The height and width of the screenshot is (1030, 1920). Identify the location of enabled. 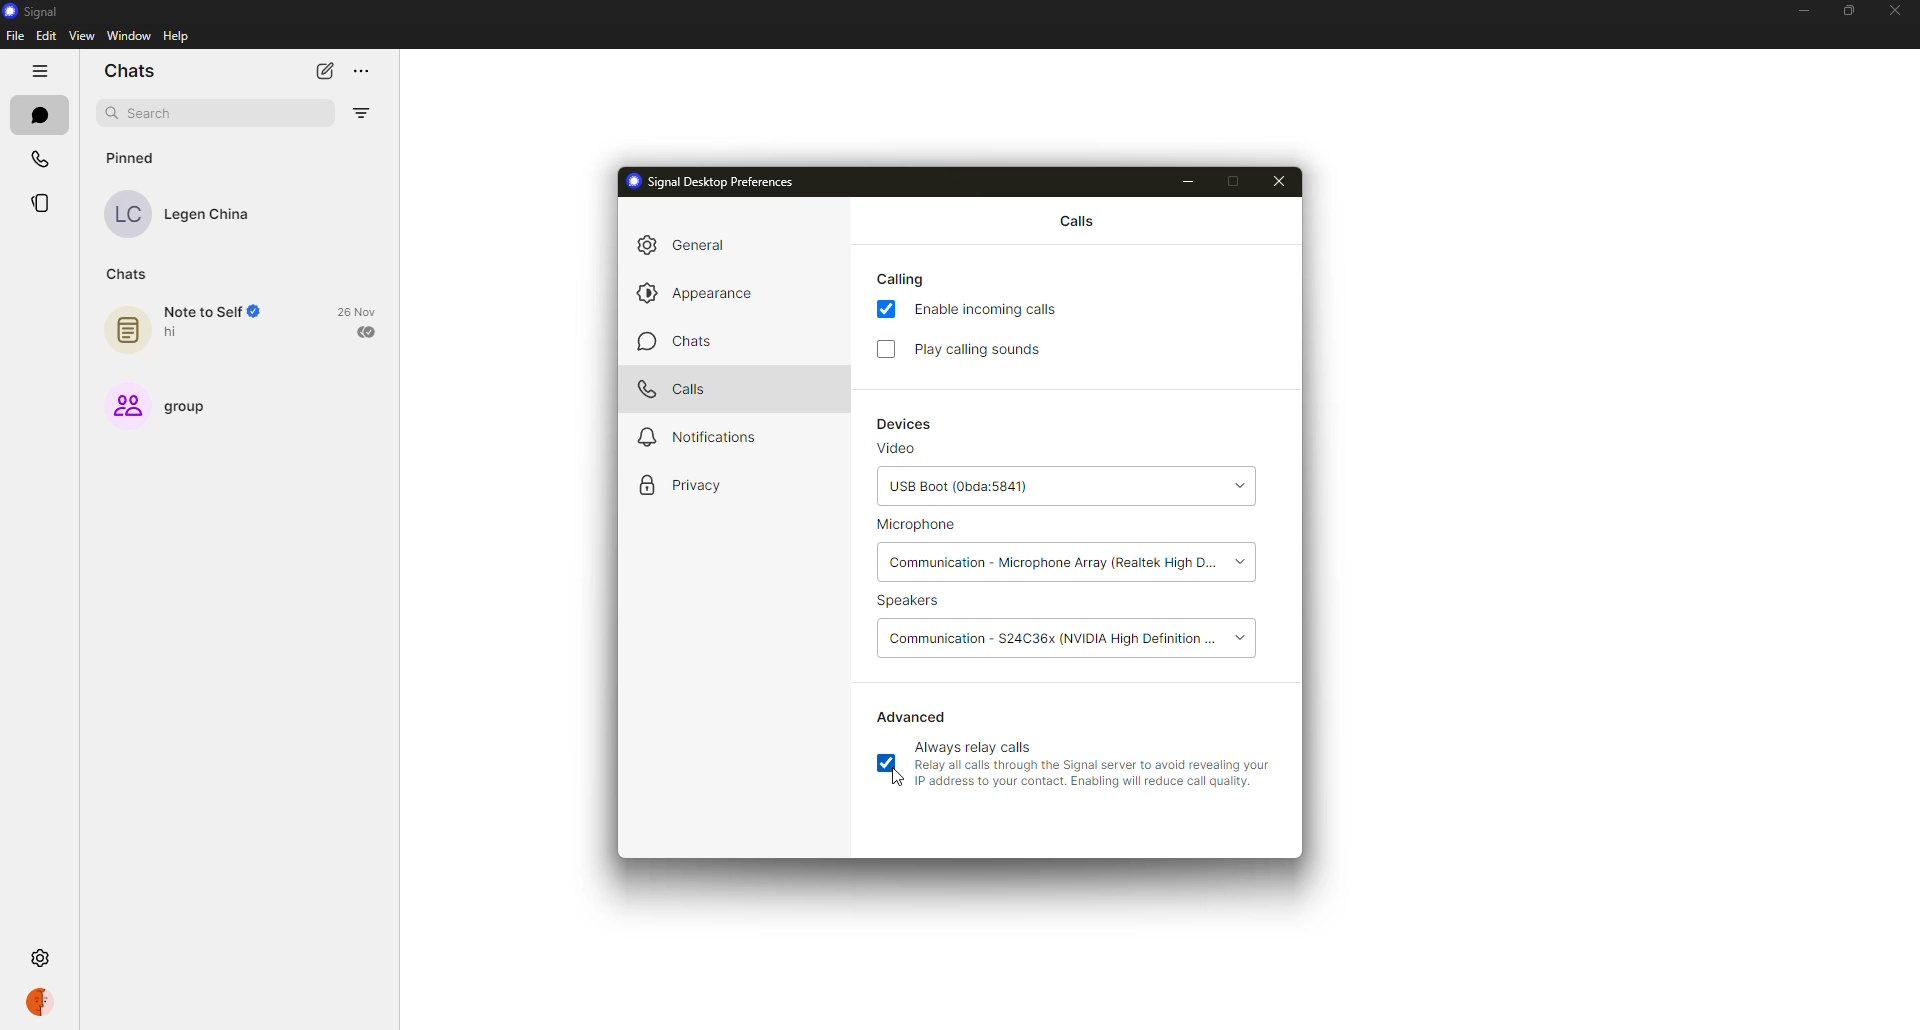
(891, 765).